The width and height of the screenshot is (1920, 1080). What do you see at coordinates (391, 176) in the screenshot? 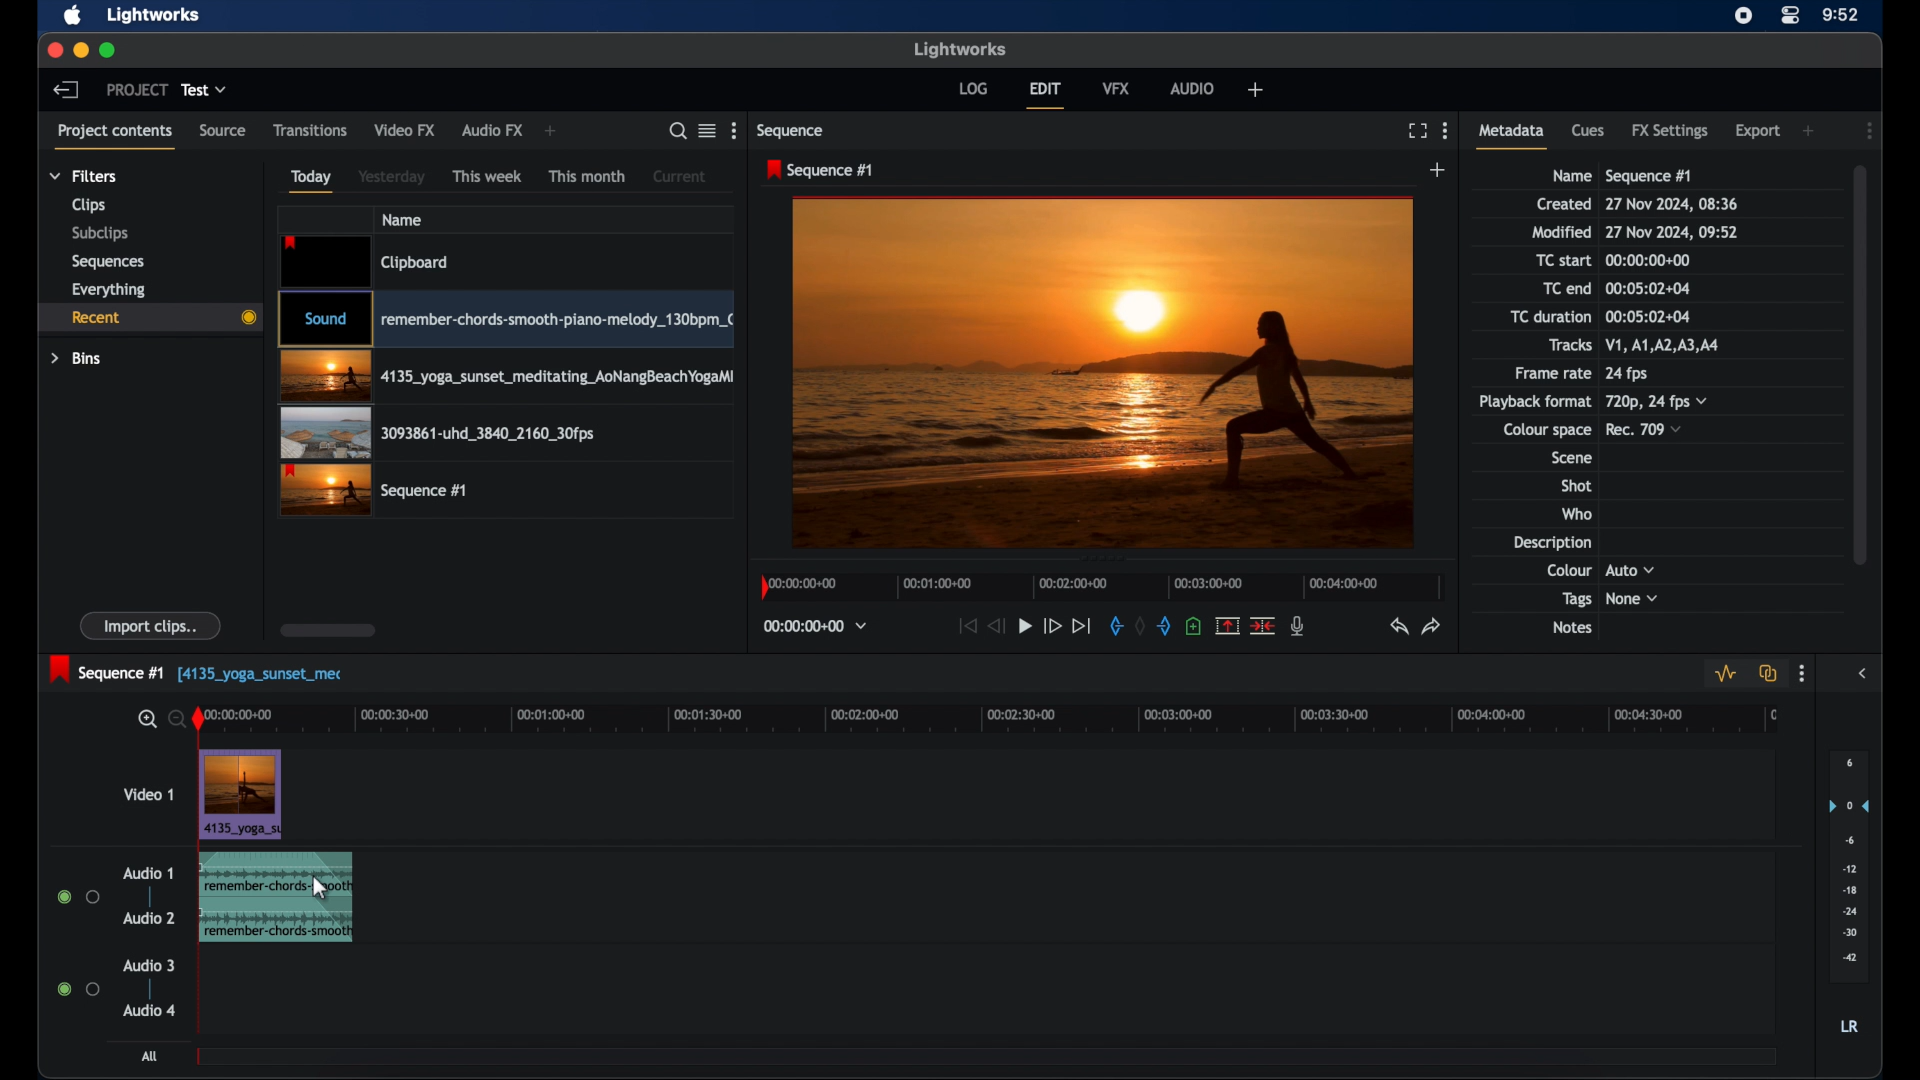
I see `yesterday` at bounding box center [391, 176].